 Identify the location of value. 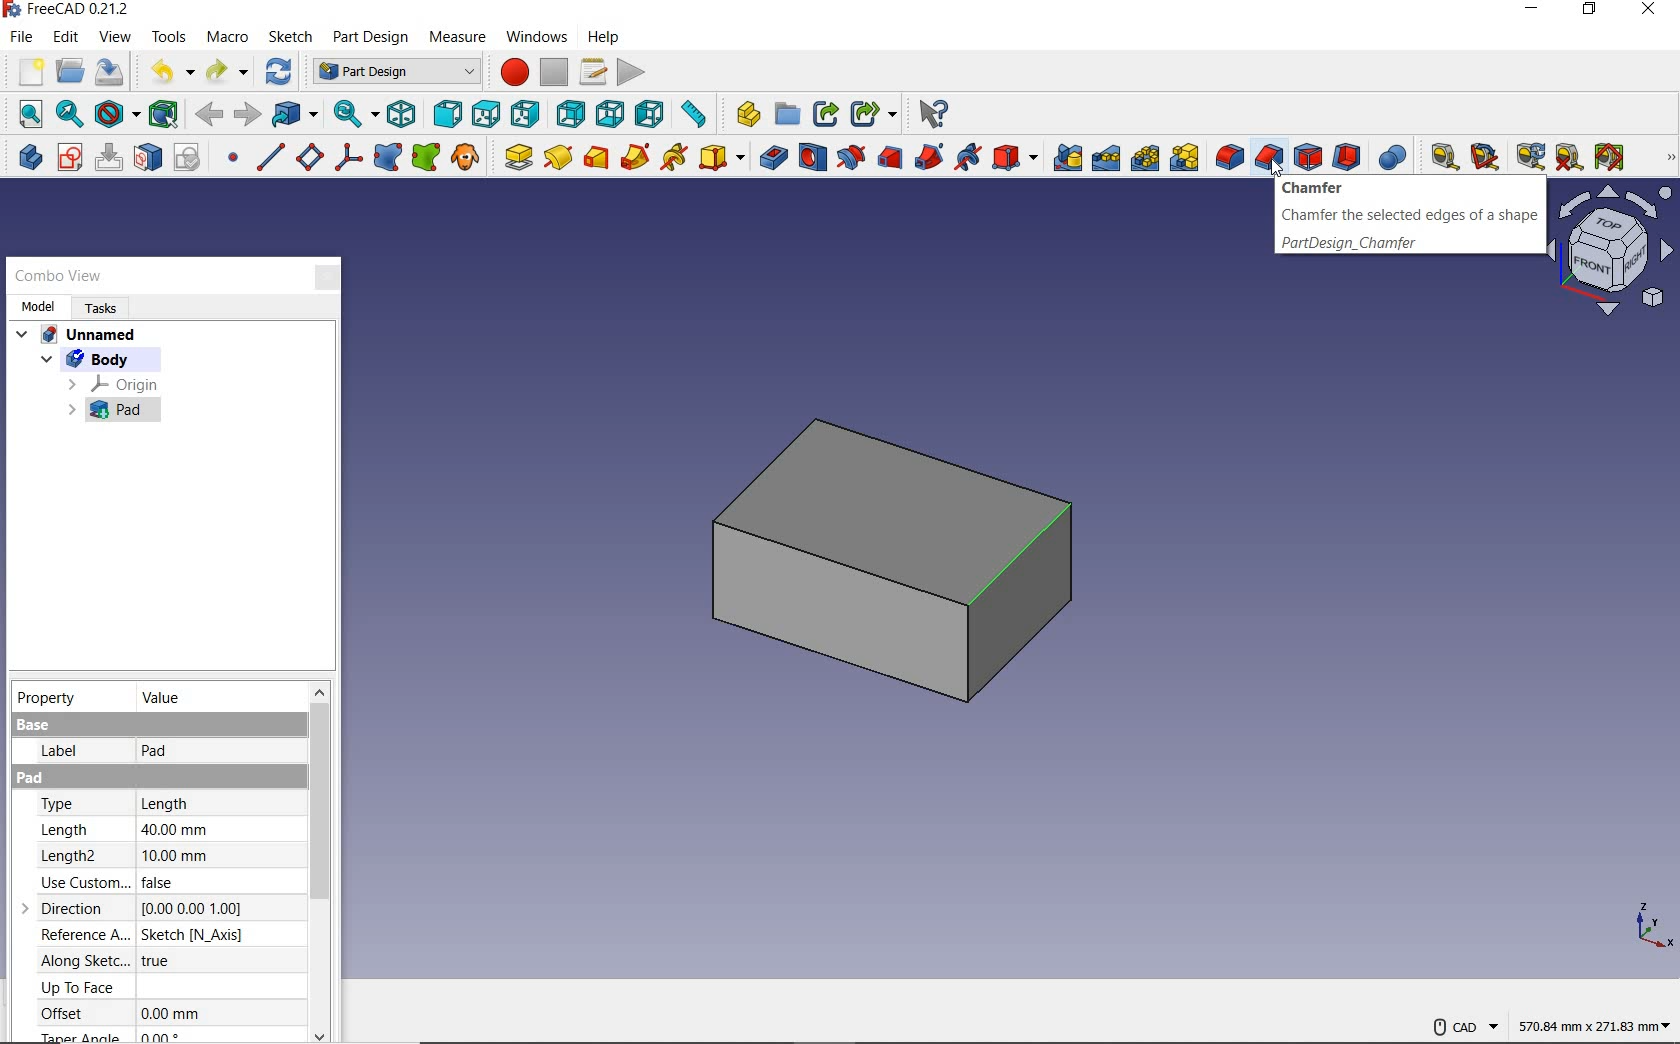
(158, 697).